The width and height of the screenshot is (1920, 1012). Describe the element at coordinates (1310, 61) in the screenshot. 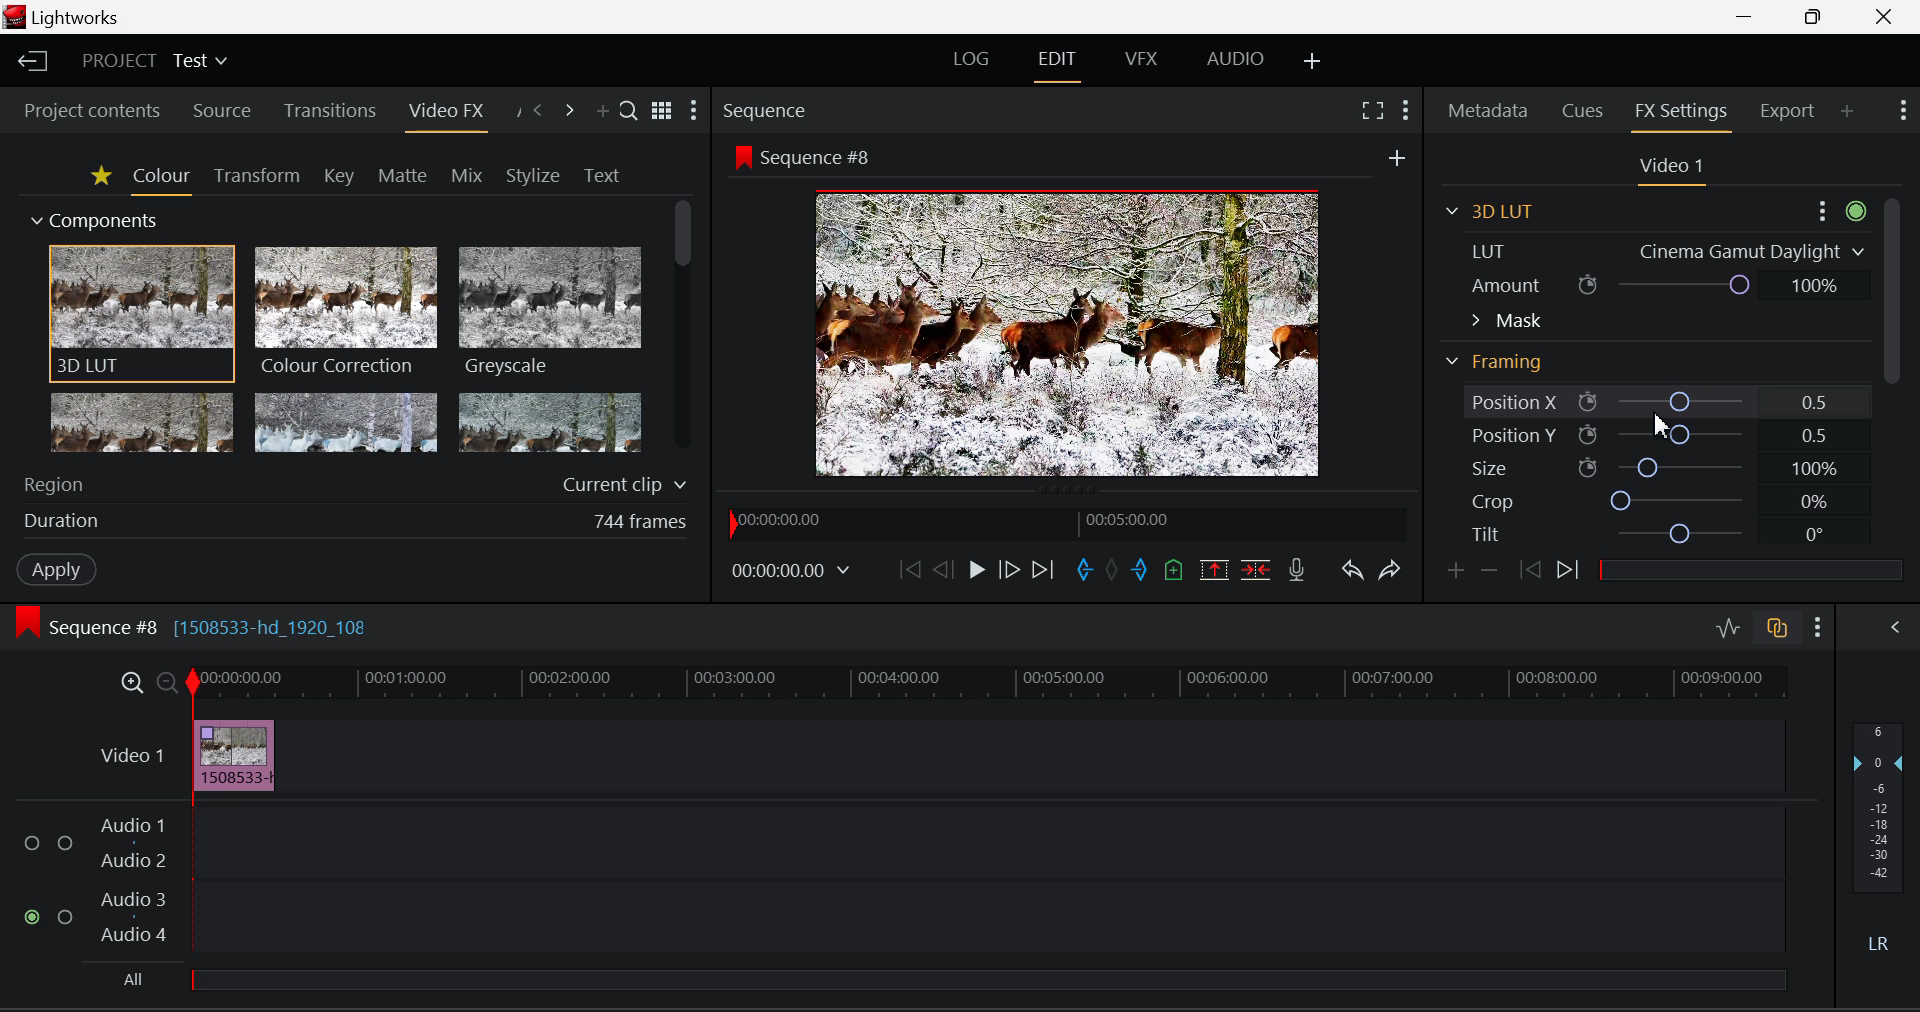

I see `Add Layout` at that location.